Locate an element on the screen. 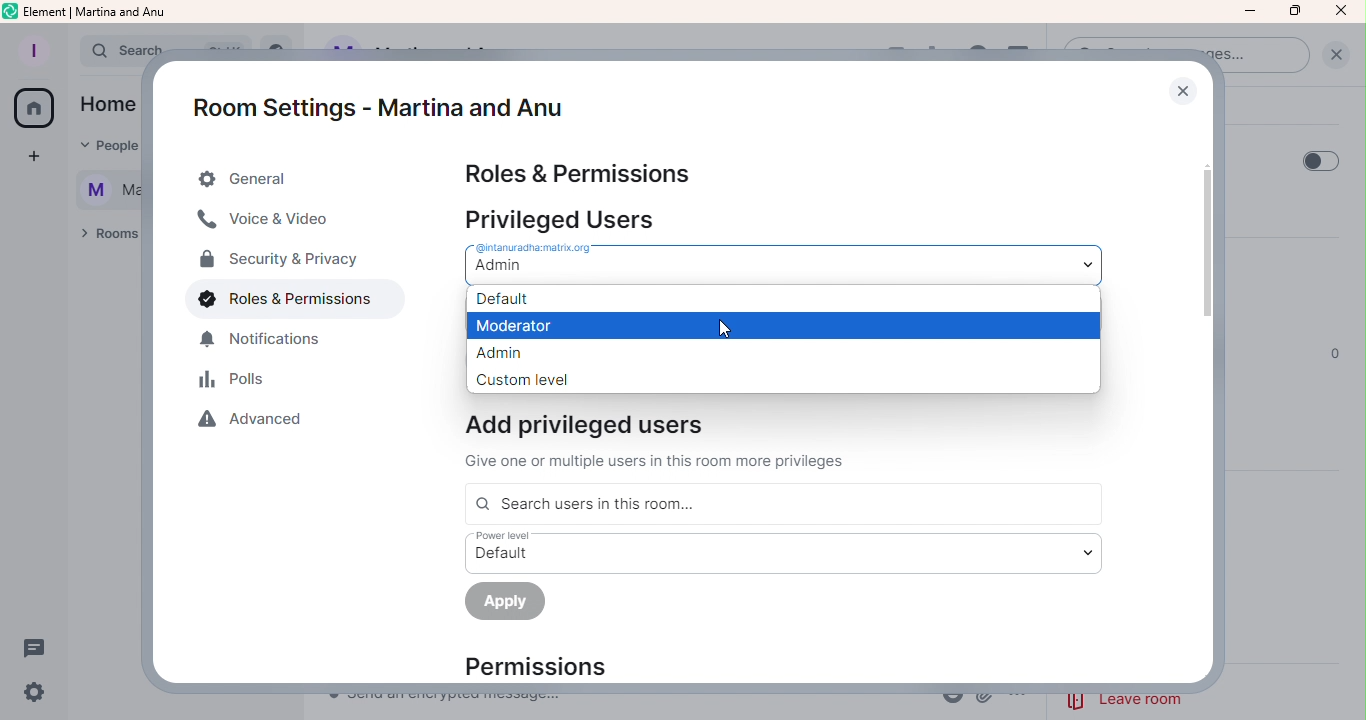 The image size is (1366, 720). Scroll bar is located at coordinates (1213, 396).